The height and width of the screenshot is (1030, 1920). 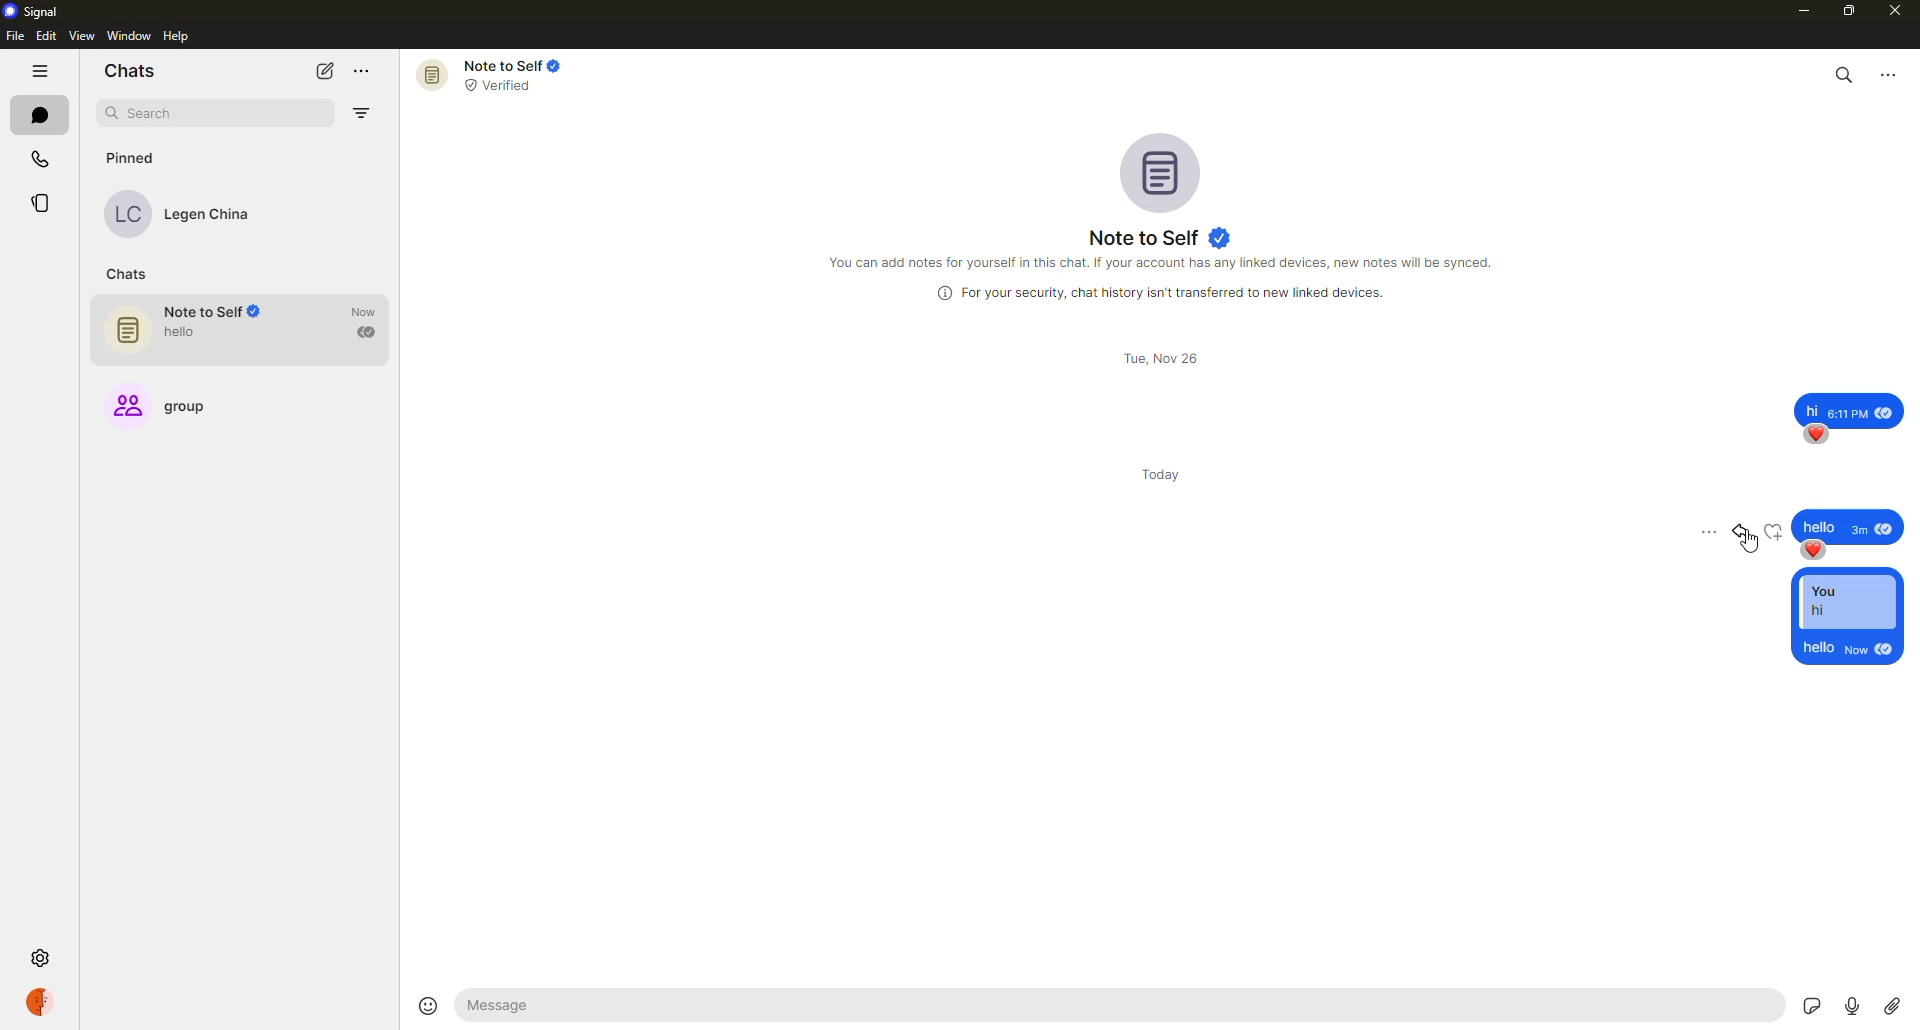 What do you see at coordinates (1819, 435) in the screenshot?
I see `reaction` at bounding box center [1819, 435].